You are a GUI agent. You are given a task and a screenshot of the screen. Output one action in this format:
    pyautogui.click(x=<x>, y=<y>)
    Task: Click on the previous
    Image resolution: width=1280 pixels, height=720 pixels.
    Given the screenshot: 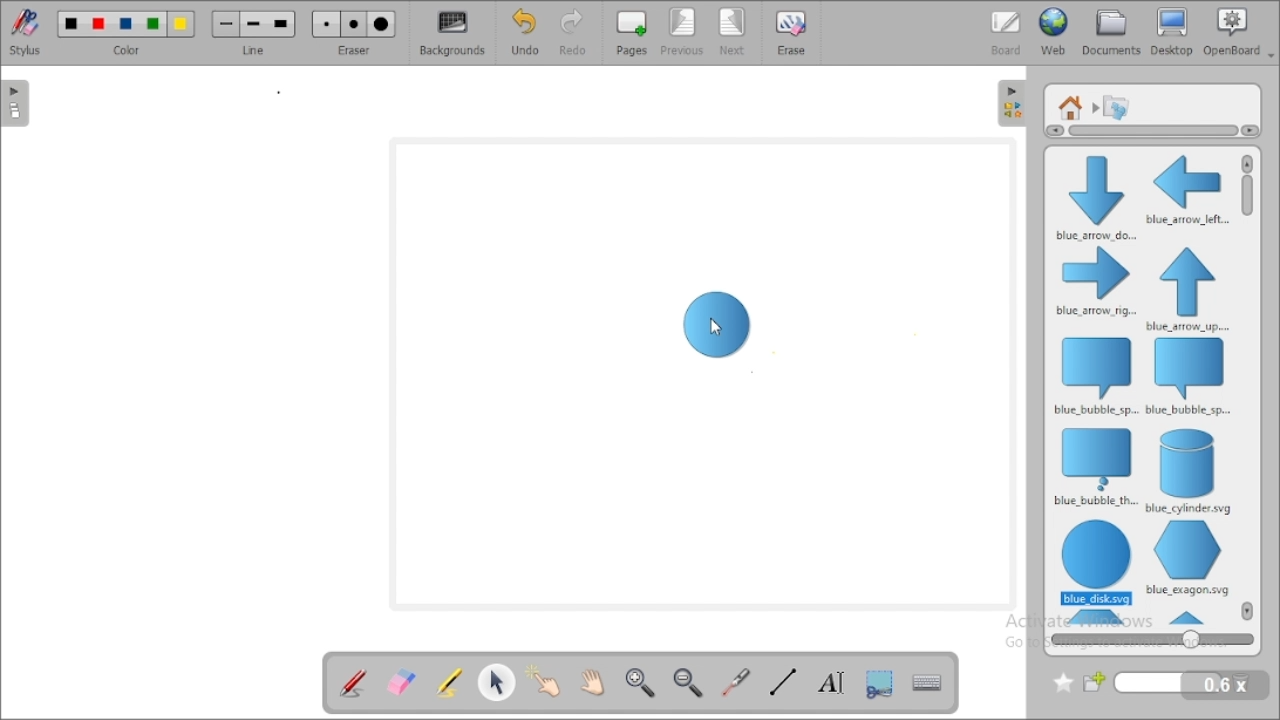 What is the action you would take?
    pyautogui.click(x=683, y=33)
    